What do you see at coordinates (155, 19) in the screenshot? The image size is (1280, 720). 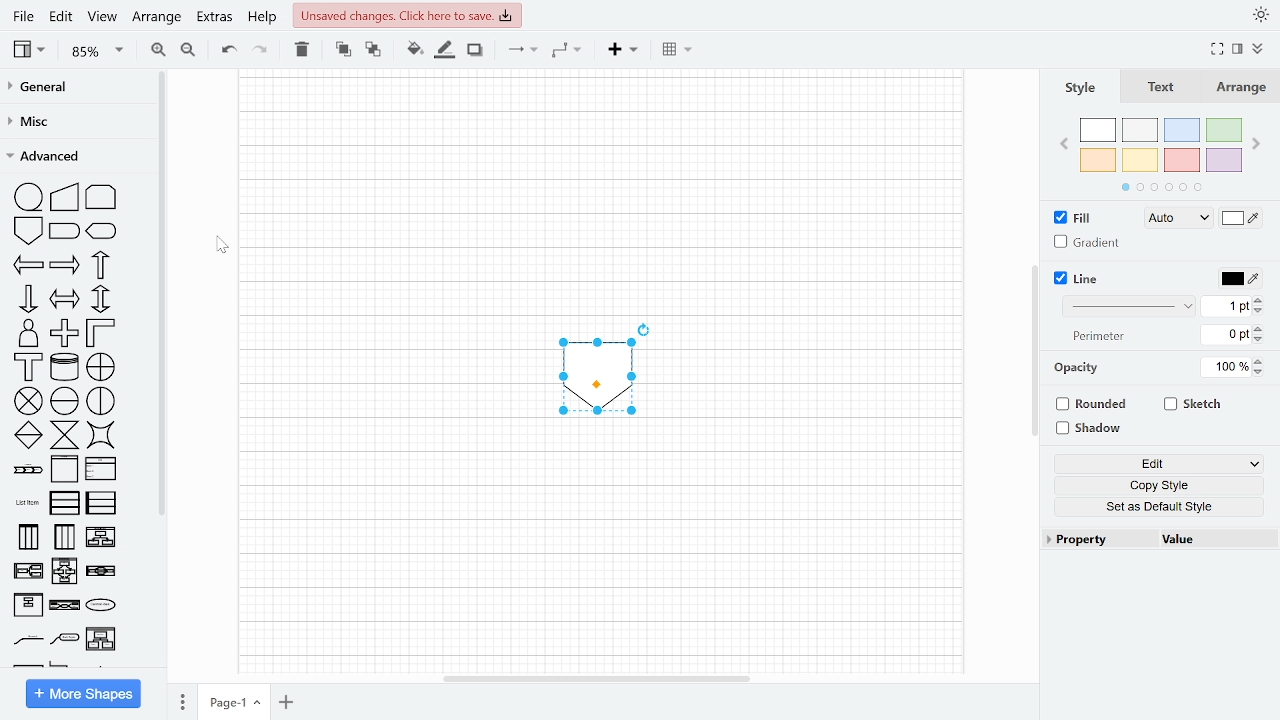 I see `Arrange` at bounding box center [155, 19].